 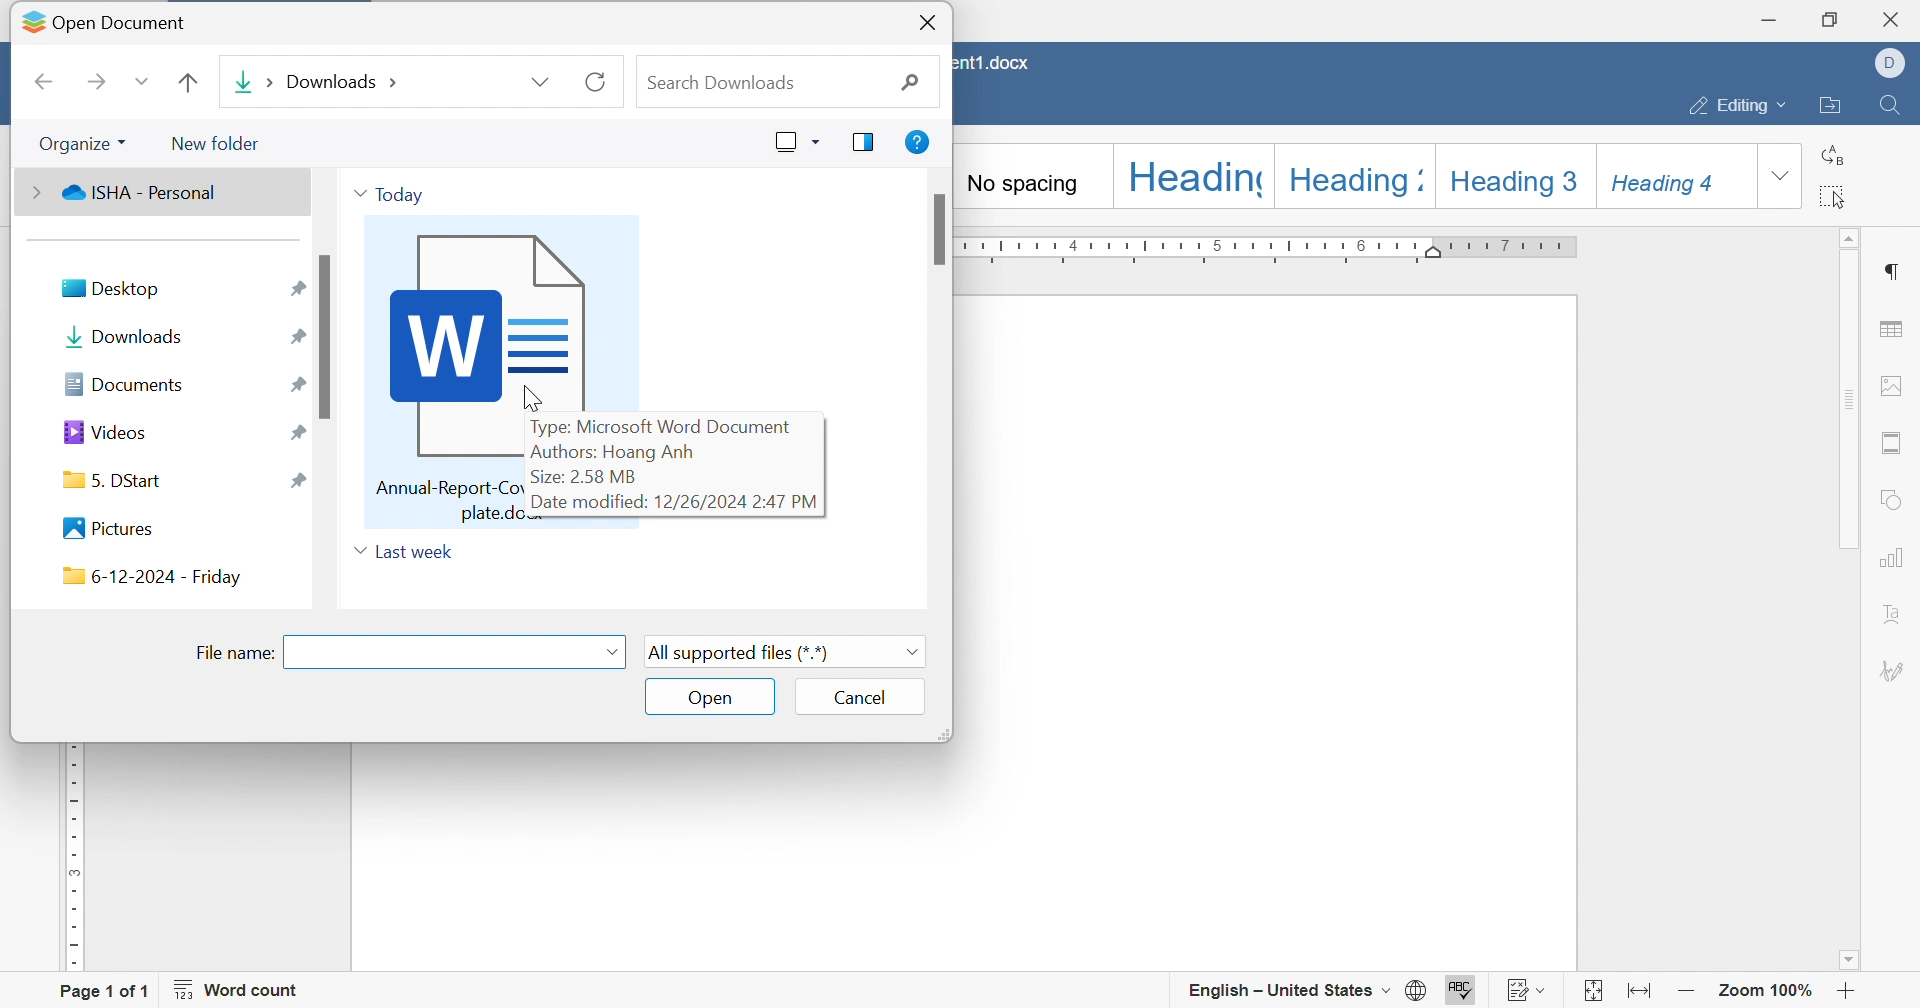 I want to click on file name, so click(x=237, y=653).